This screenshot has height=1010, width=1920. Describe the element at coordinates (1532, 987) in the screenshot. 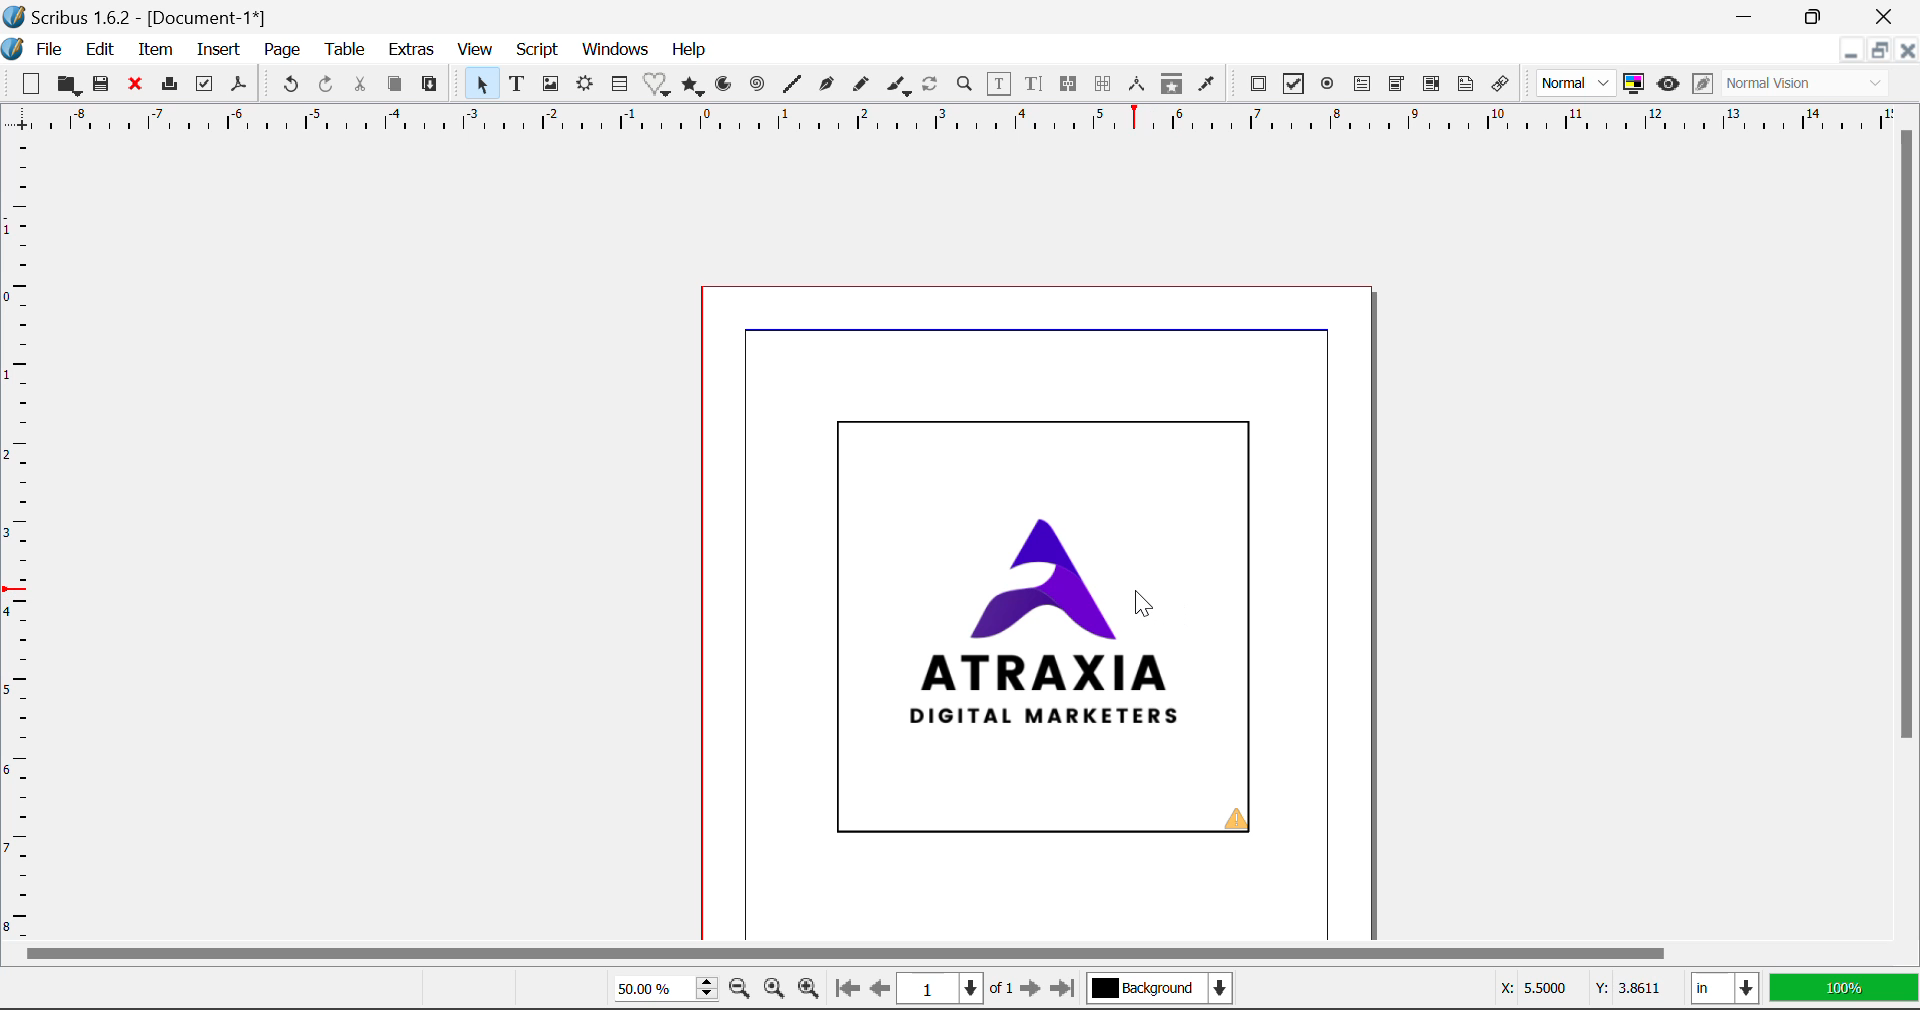

I see `X: 5.5000` at that location.